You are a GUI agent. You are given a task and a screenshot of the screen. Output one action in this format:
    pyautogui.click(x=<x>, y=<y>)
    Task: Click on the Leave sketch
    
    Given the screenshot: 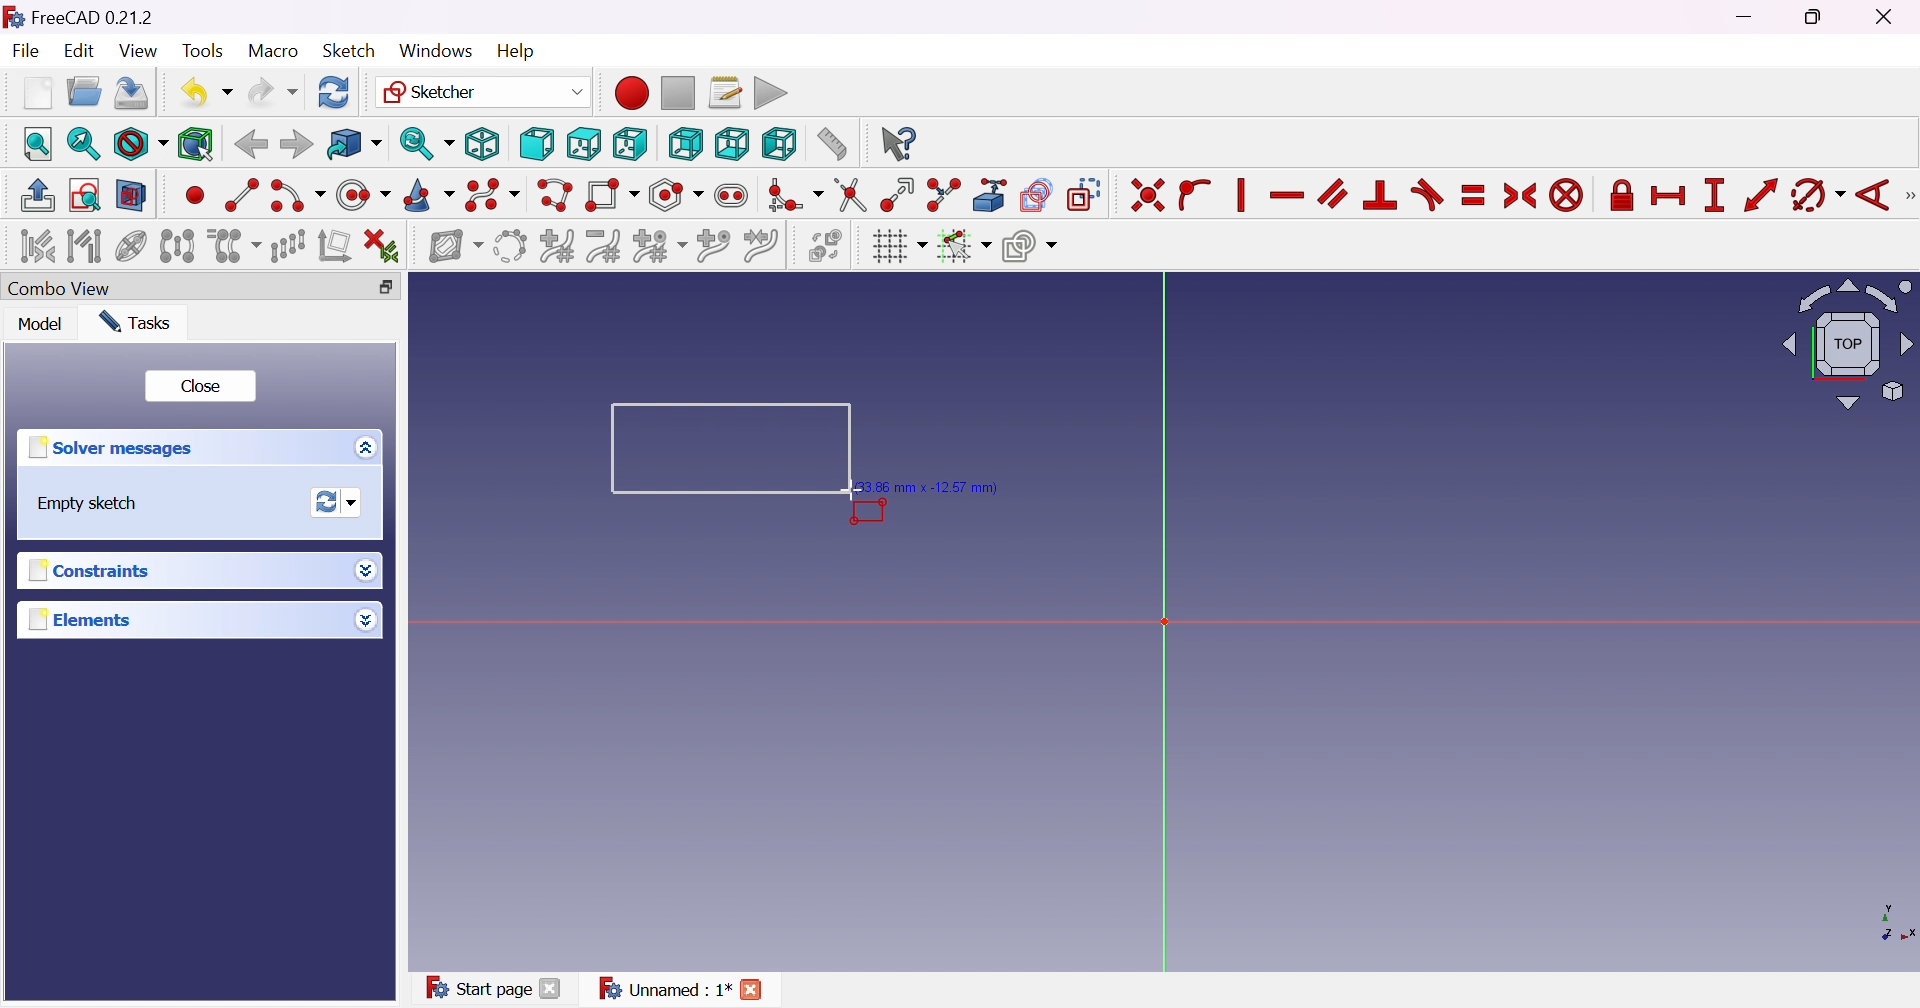 What is the action you would take?
    pyautogui.click(x=40, y=196)
    